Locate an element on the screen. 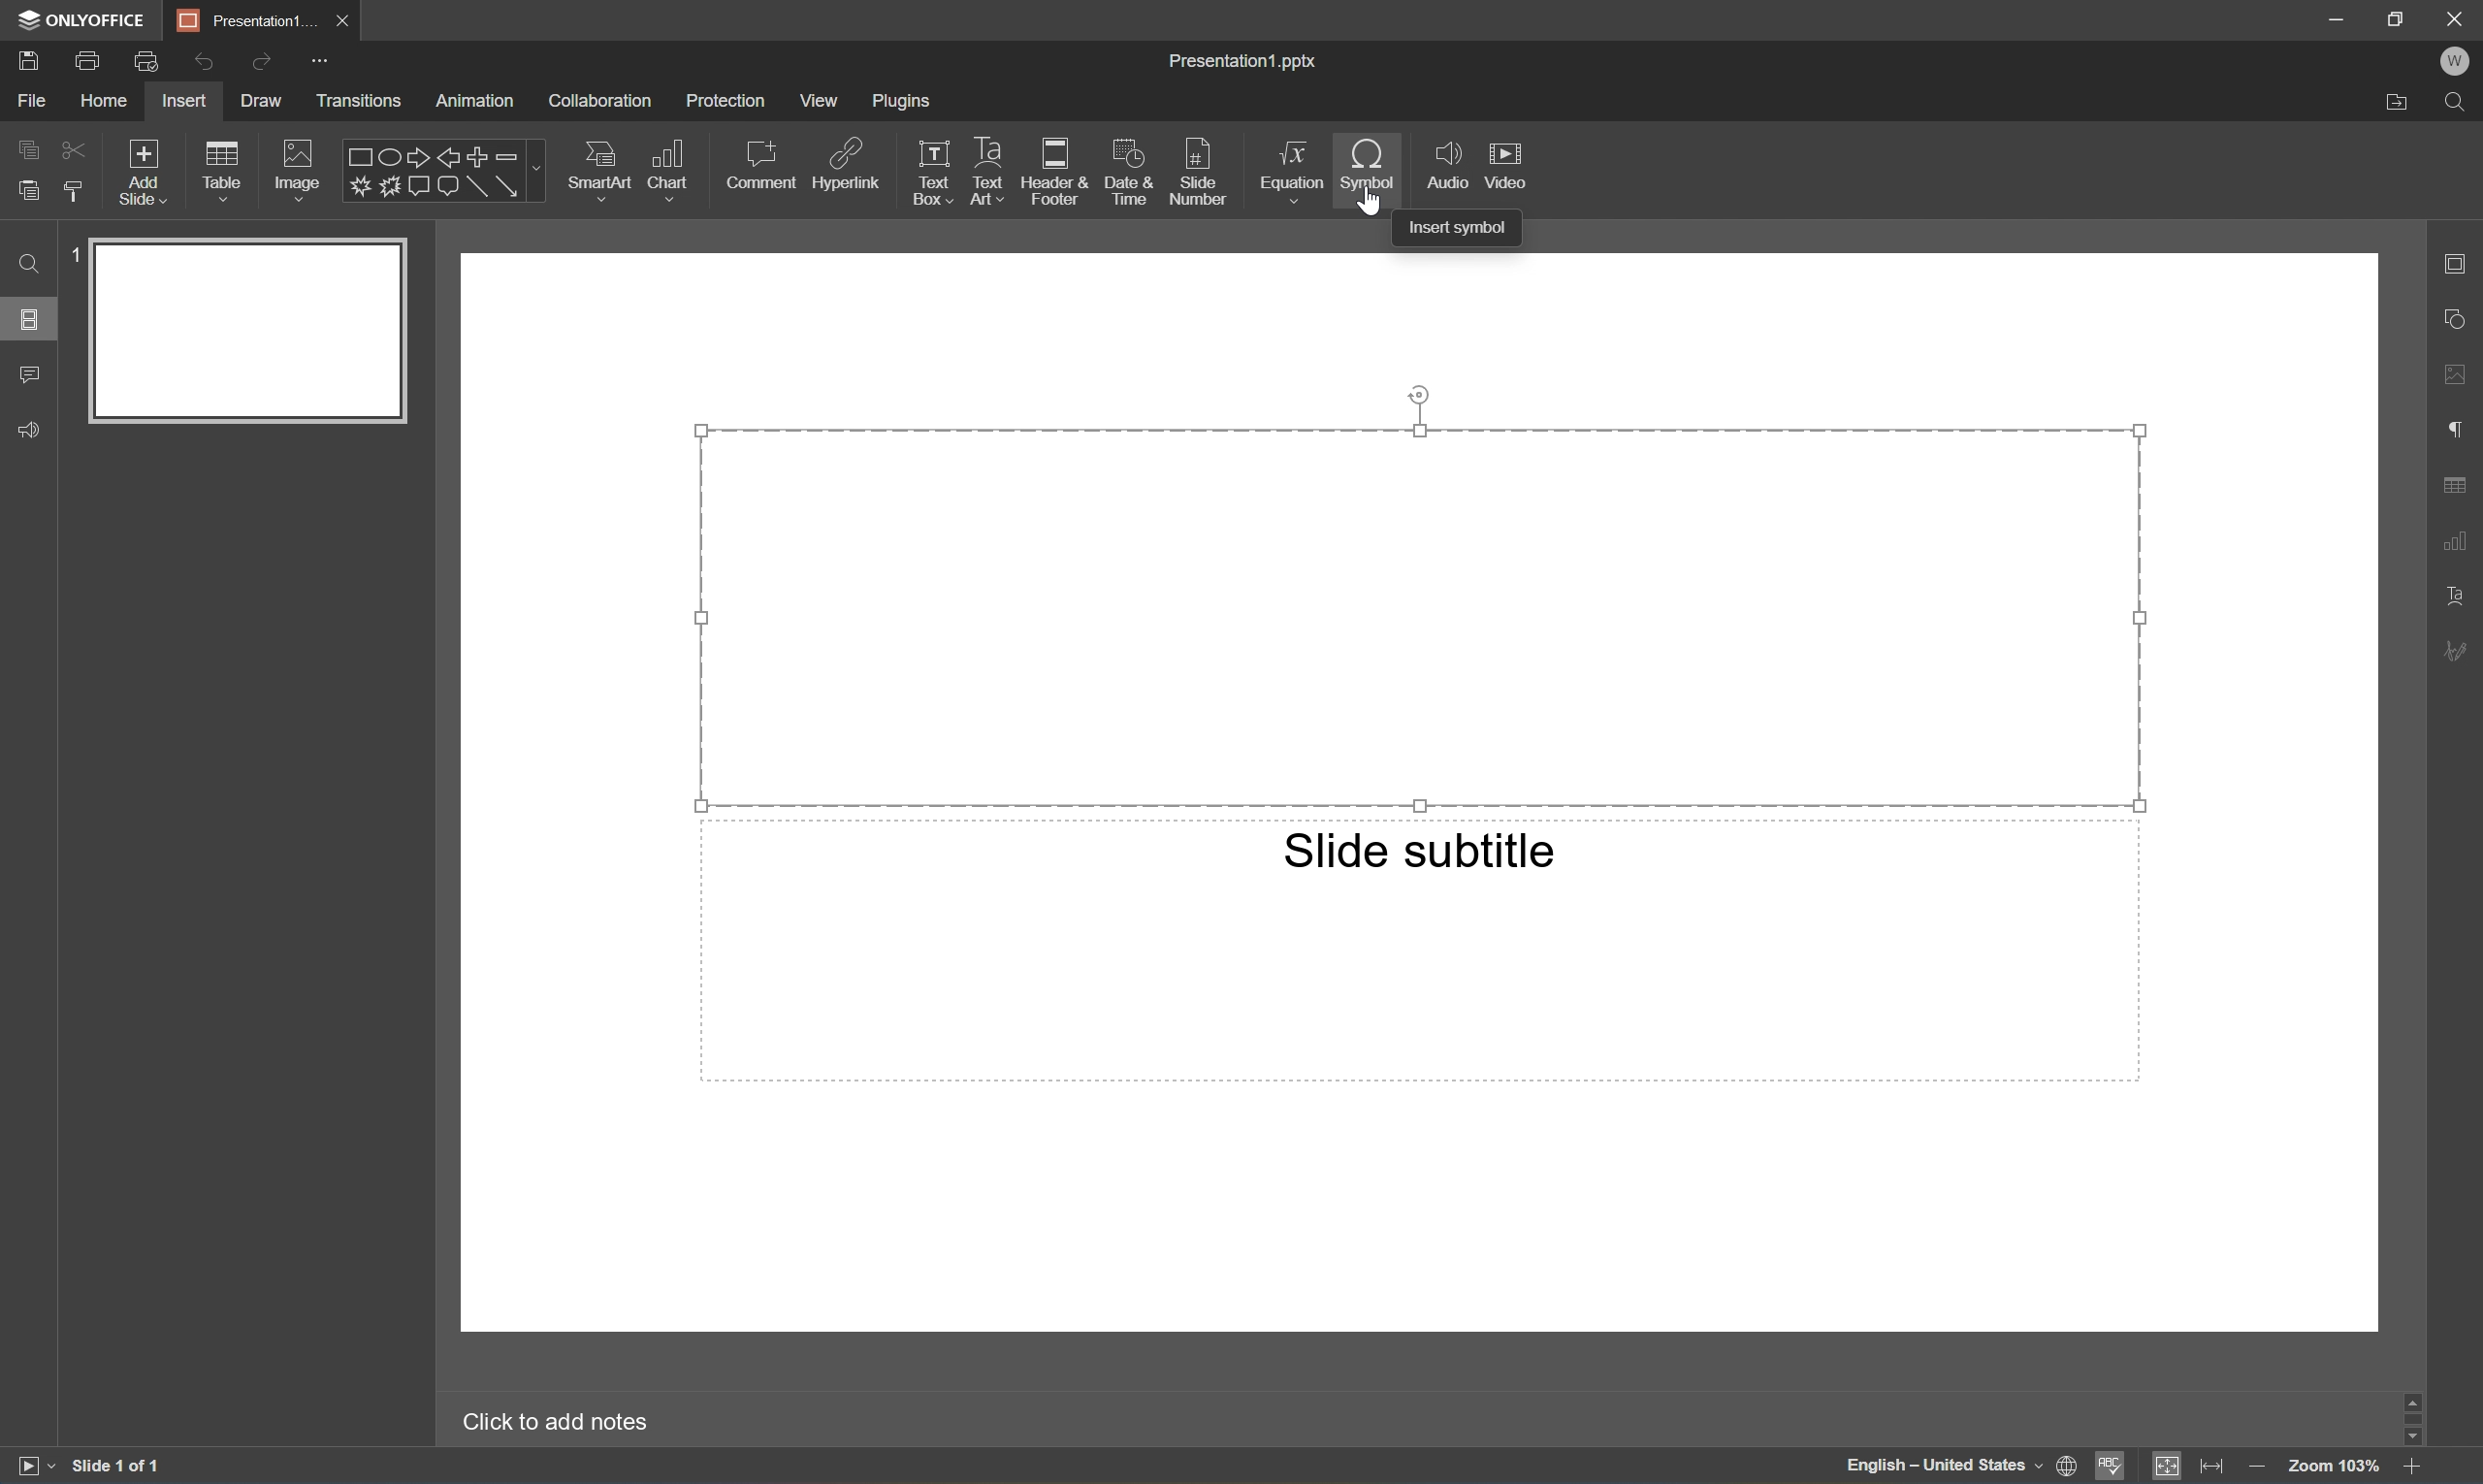 The width and height of the screenshot is (2483, 1484). Paste is located at coordinates (28, 188).